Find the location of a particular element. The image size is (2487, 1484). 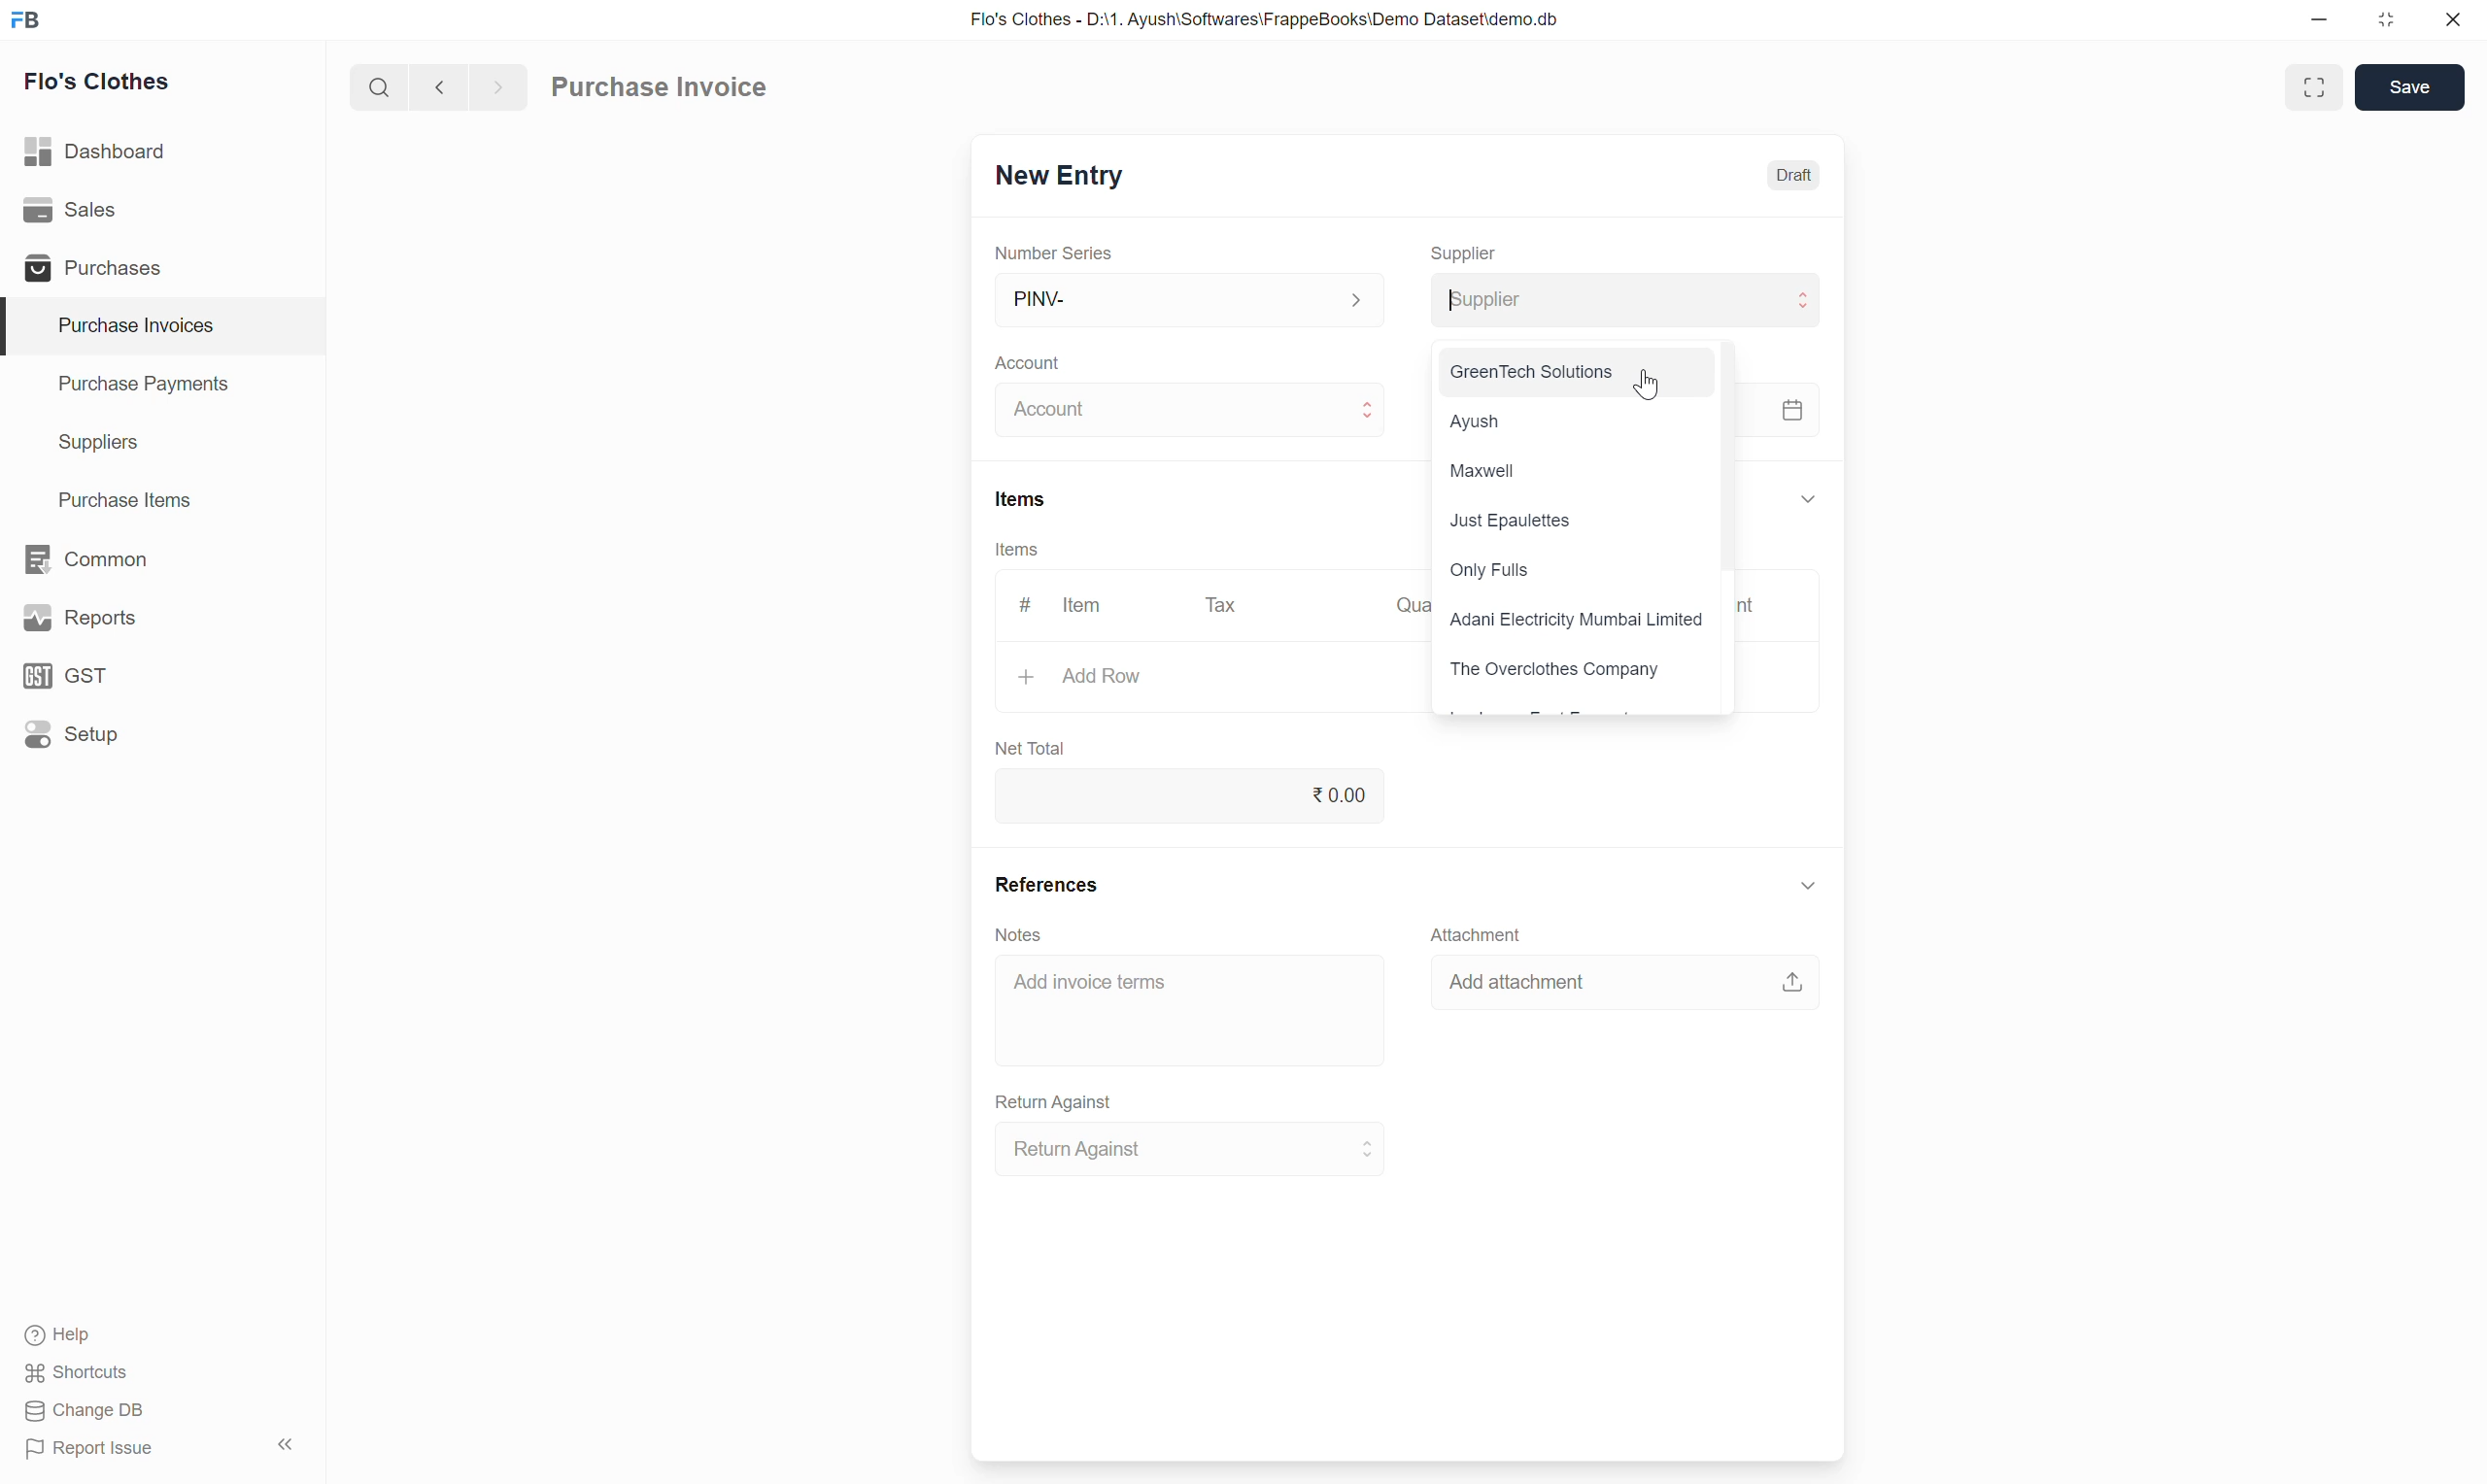

Sales is located at coordinates (161, 210).